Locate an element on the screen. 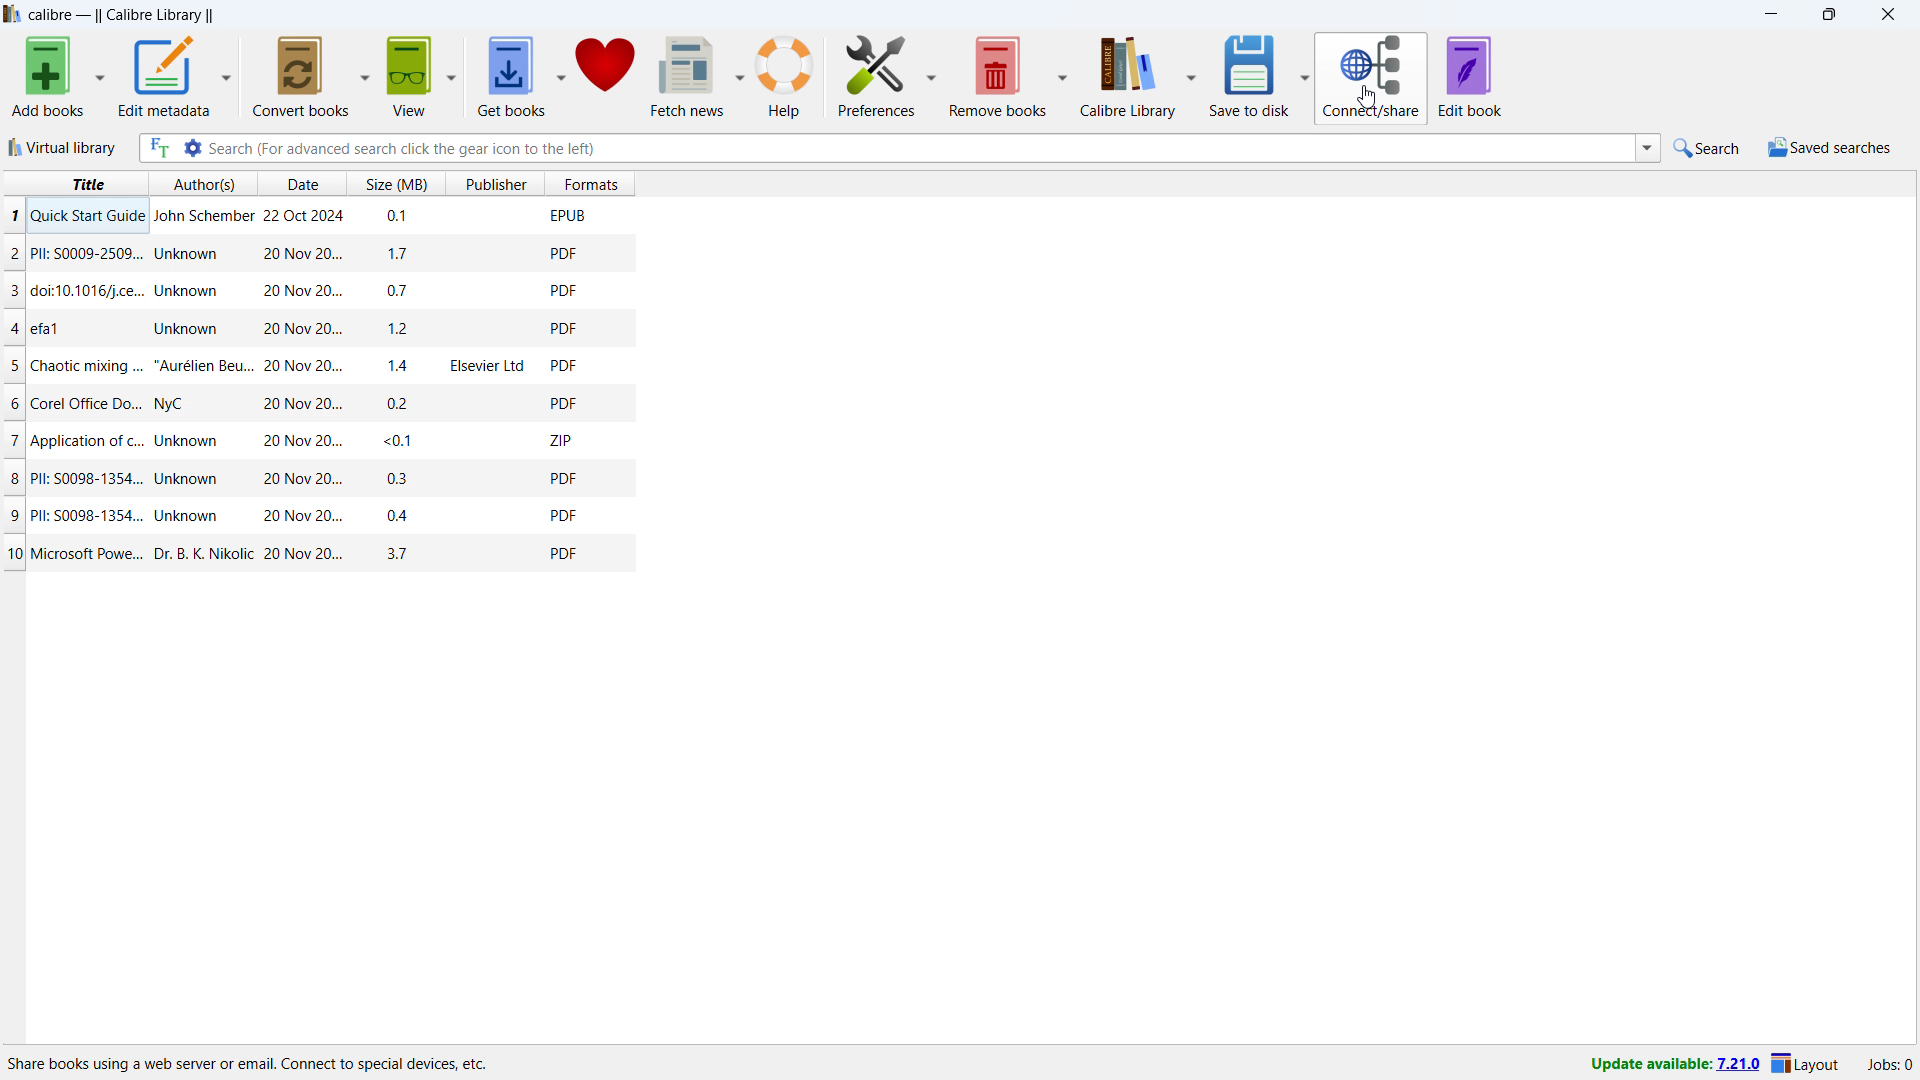 This screenshot has width=1920, height=1080. maximize is located at coordinates (1828, 15).